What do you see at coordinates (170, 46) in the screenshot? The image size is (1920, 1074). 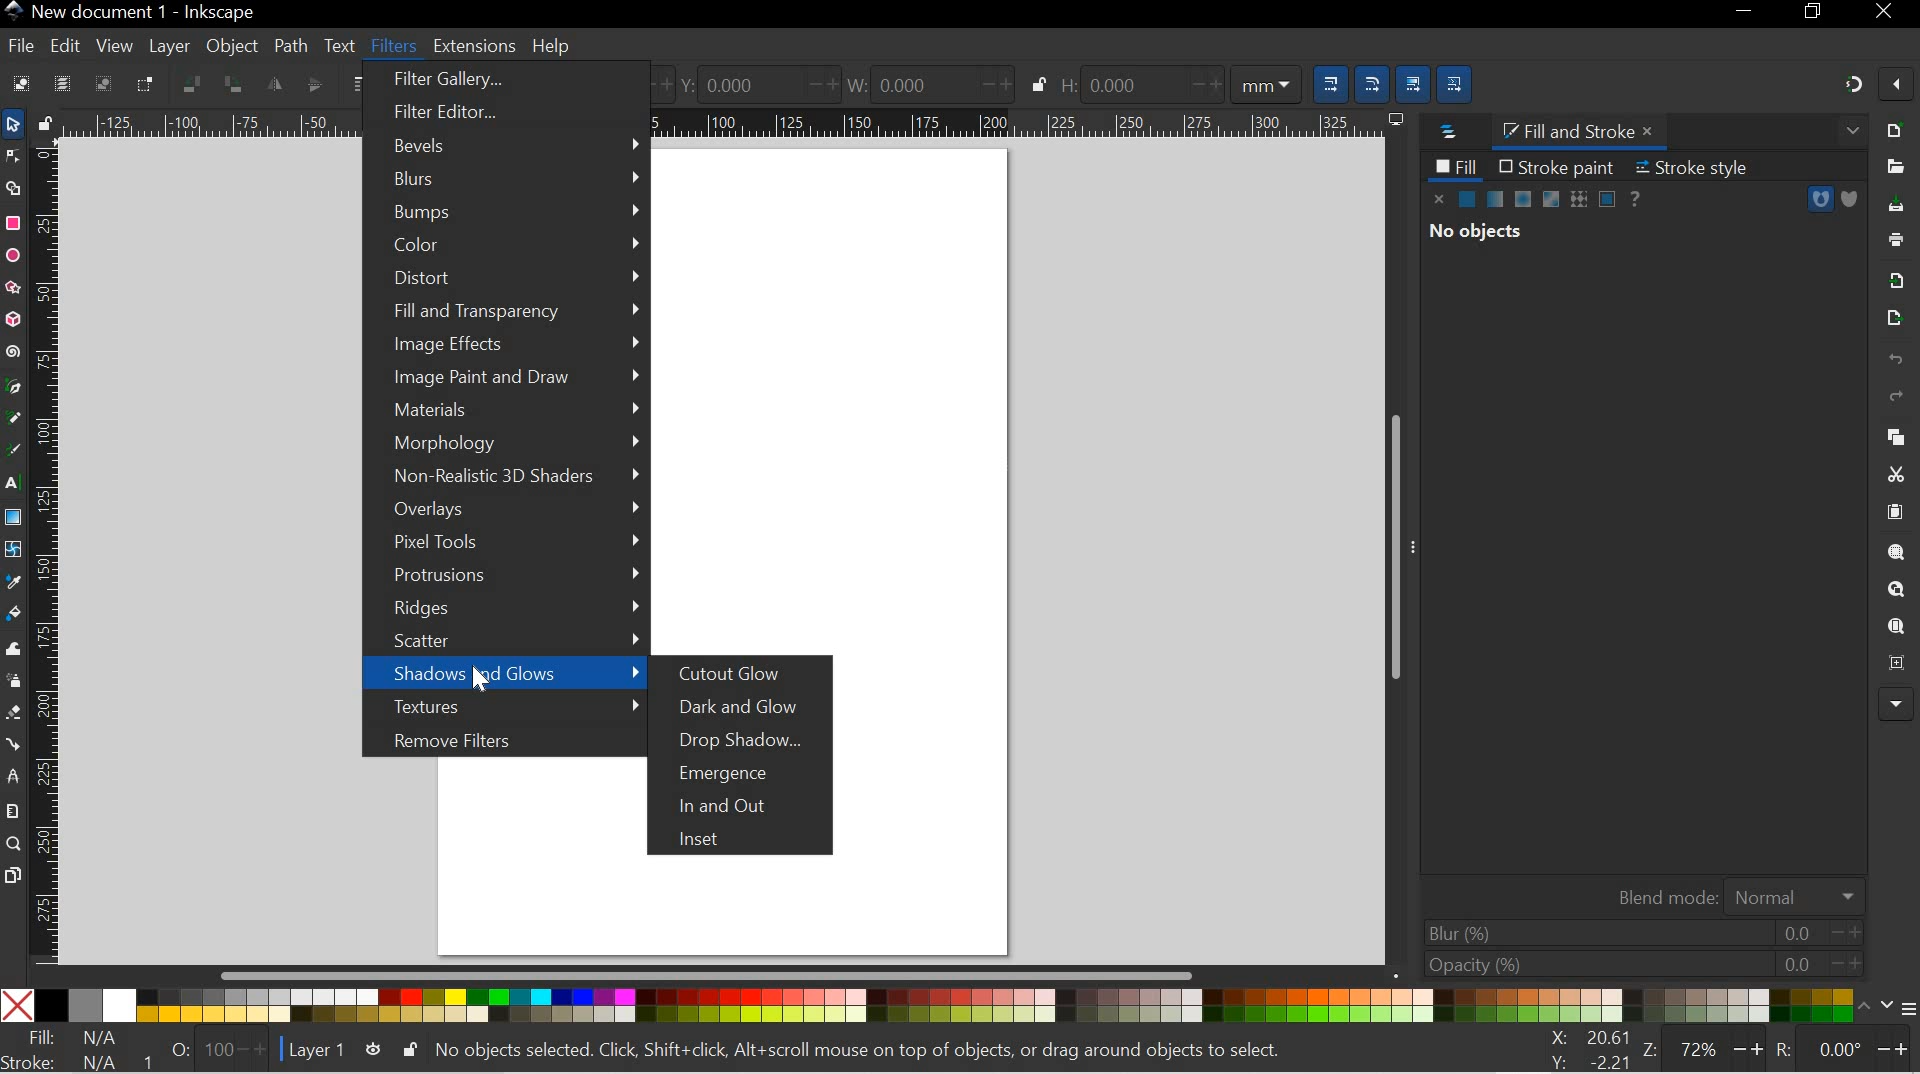 I see `LAYER` at bounding box center [170, 46].